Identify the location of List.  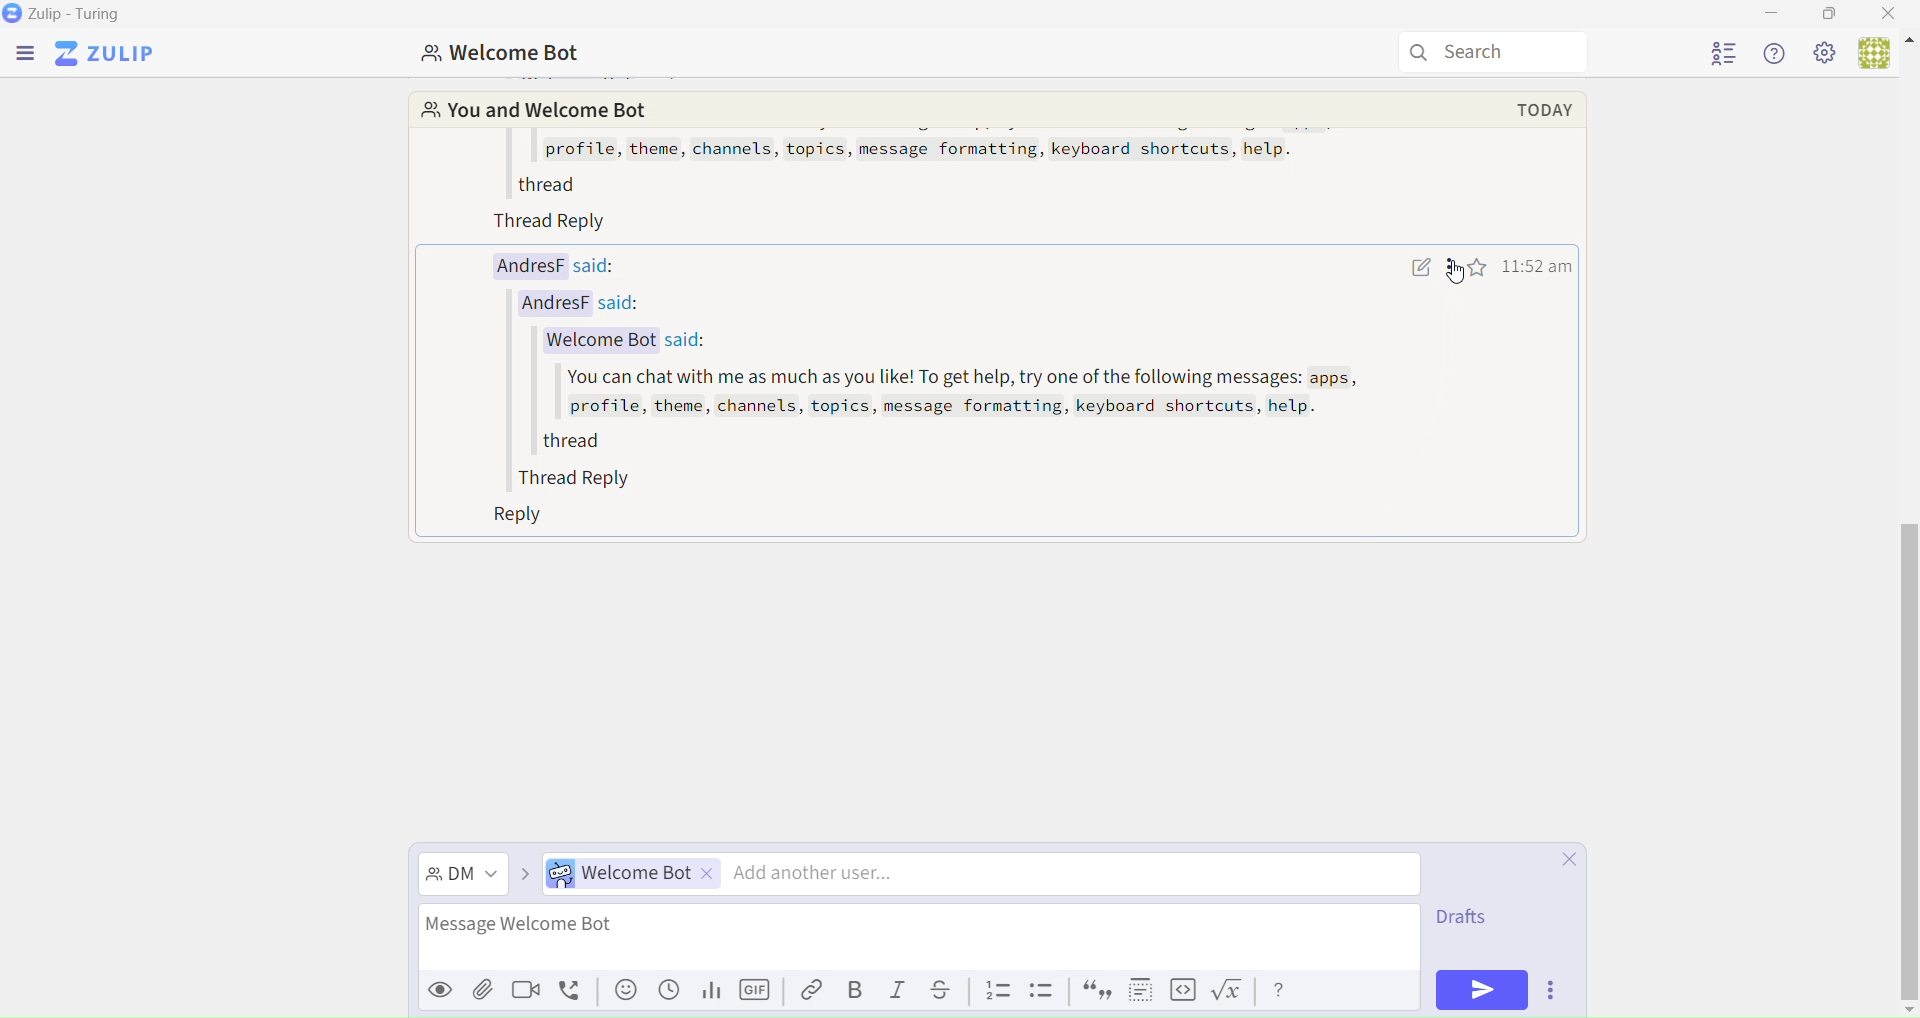
(997, 991).